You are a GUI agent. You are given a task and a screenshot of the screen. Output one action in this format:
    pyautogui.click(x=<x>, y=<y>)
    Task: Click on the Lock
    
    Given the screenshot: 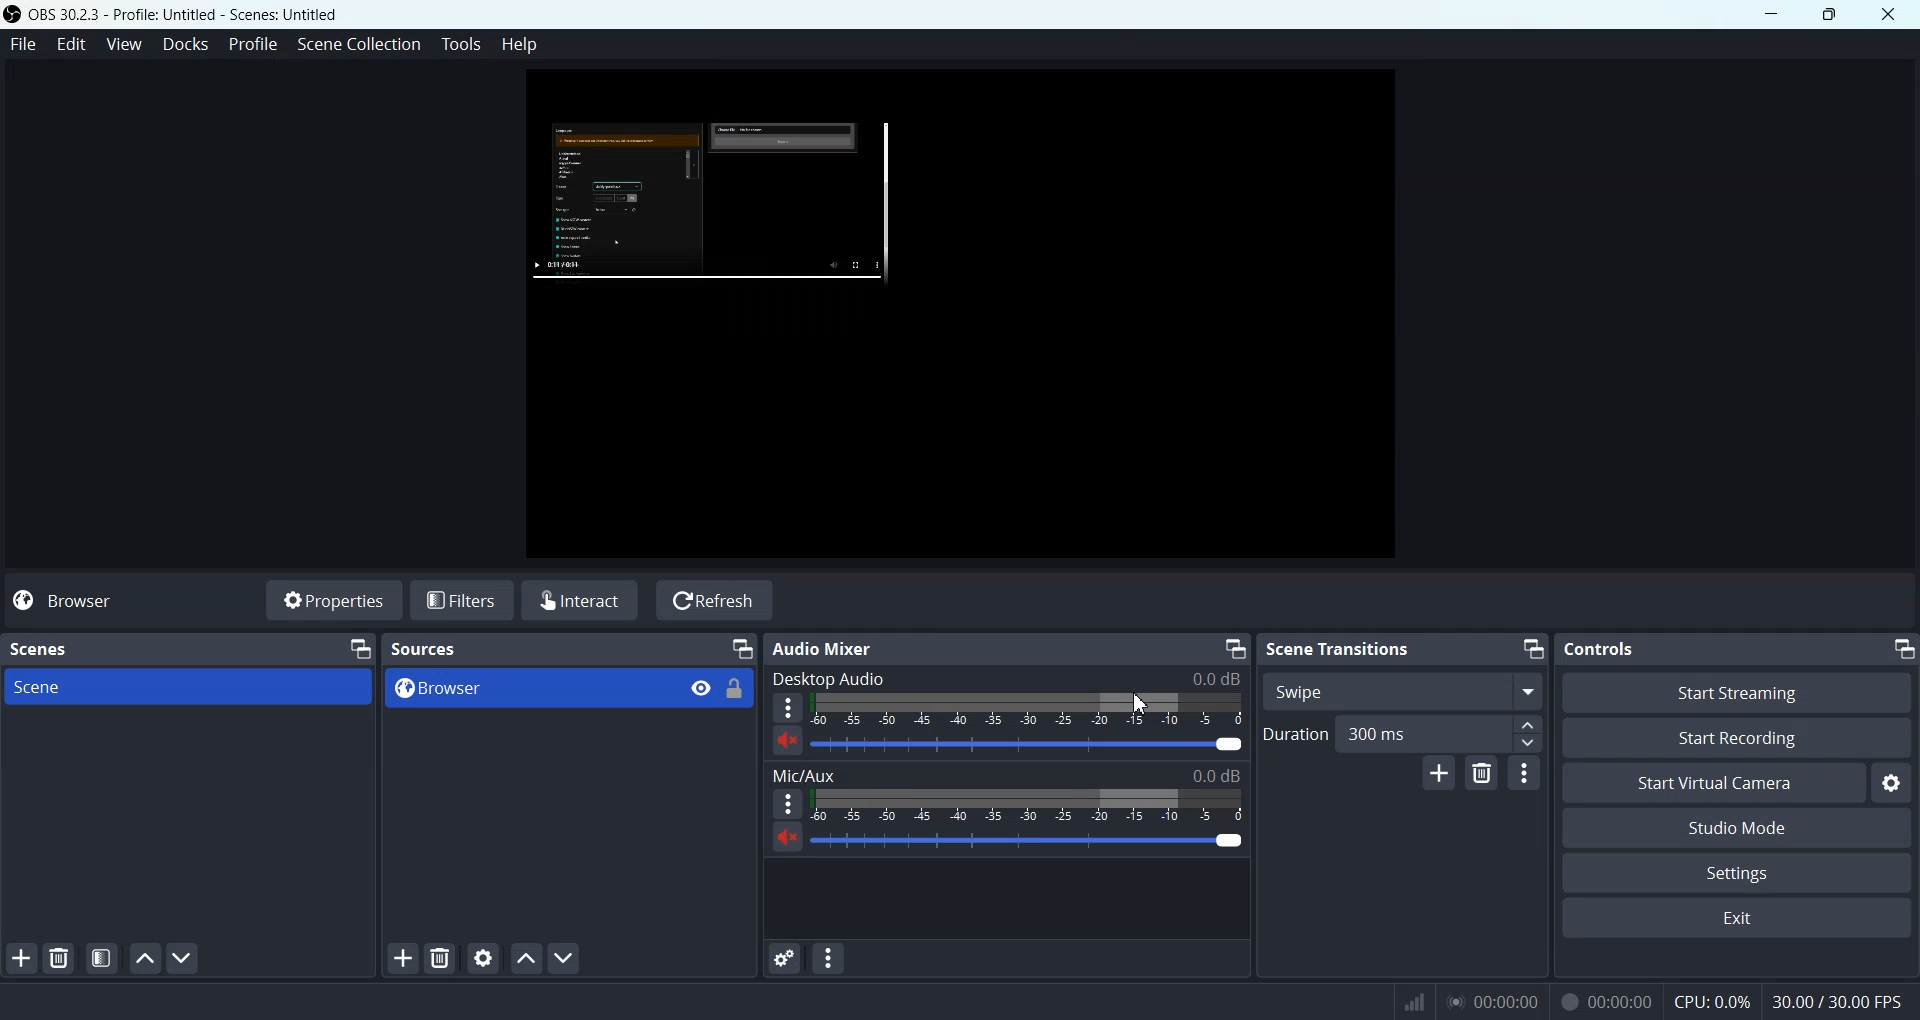 What is the action you would take?
    pyautogui.click(x=735, y=689)
    